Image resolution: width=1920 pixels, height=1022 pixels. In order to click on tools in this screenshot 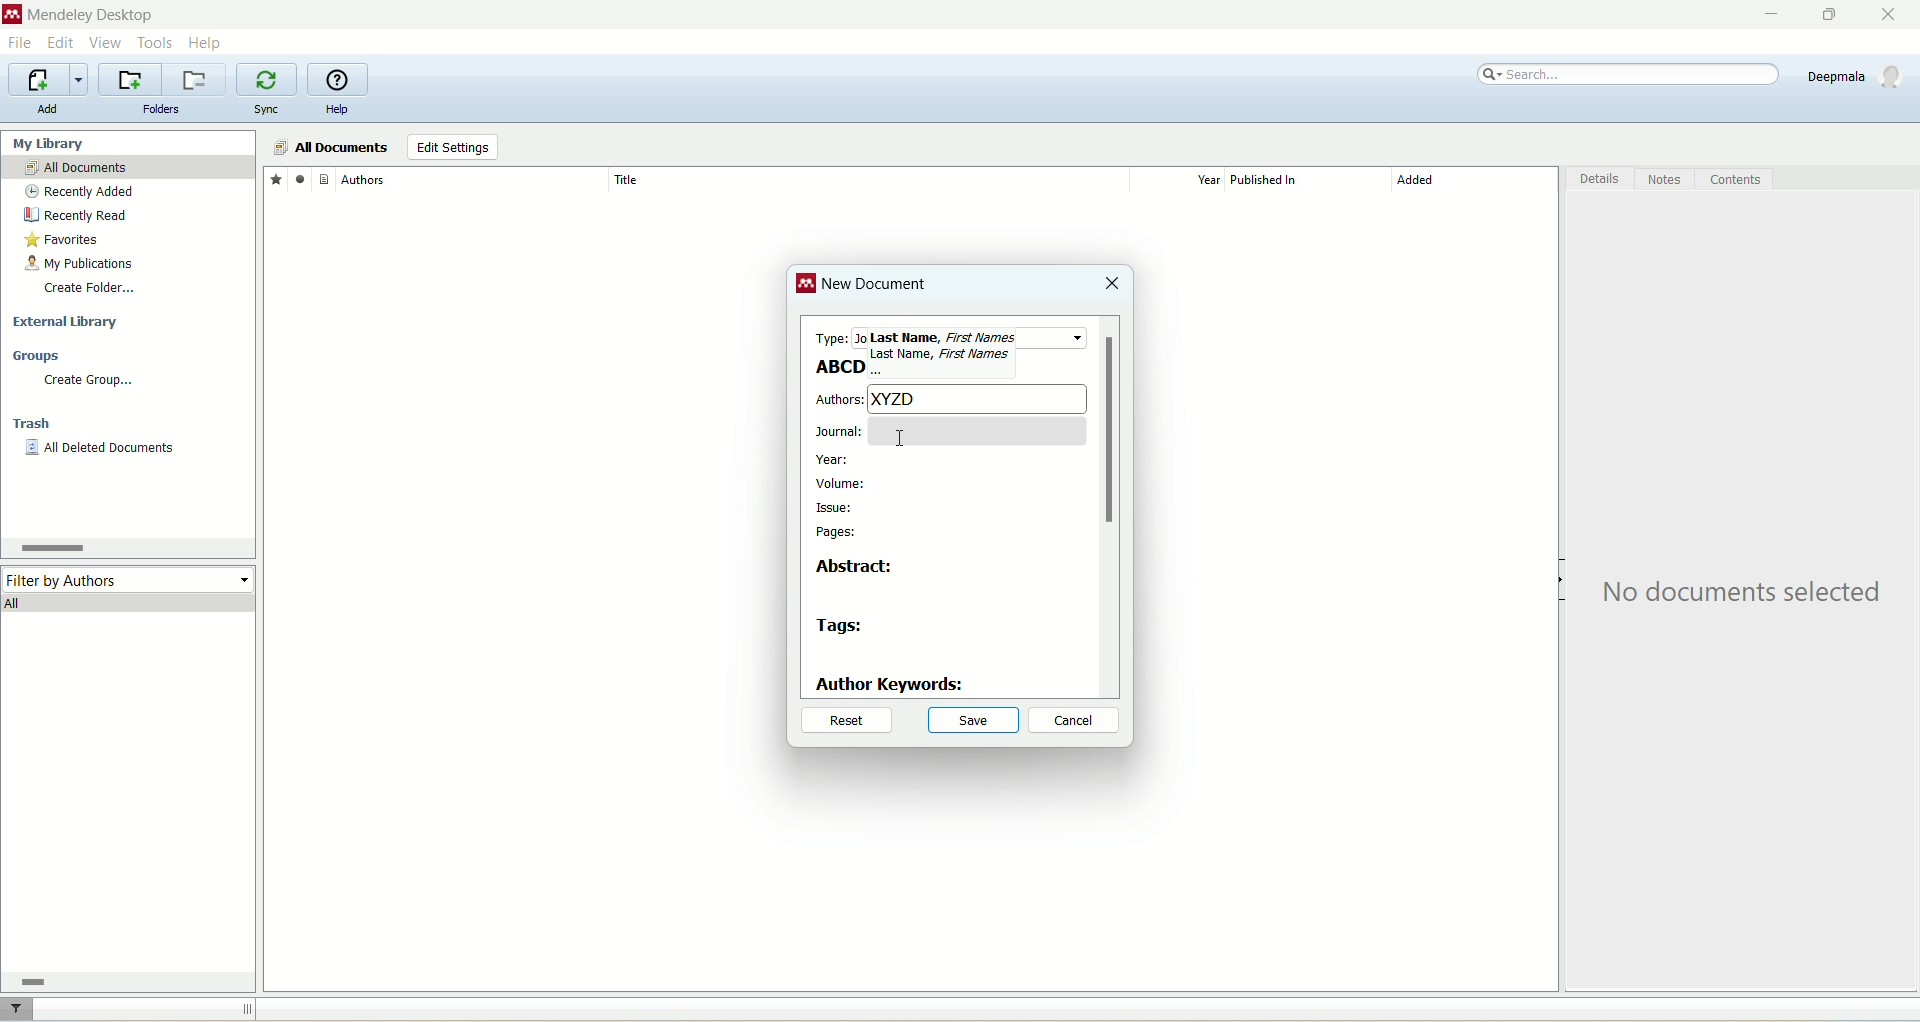, I will do `click(156, 41)`.